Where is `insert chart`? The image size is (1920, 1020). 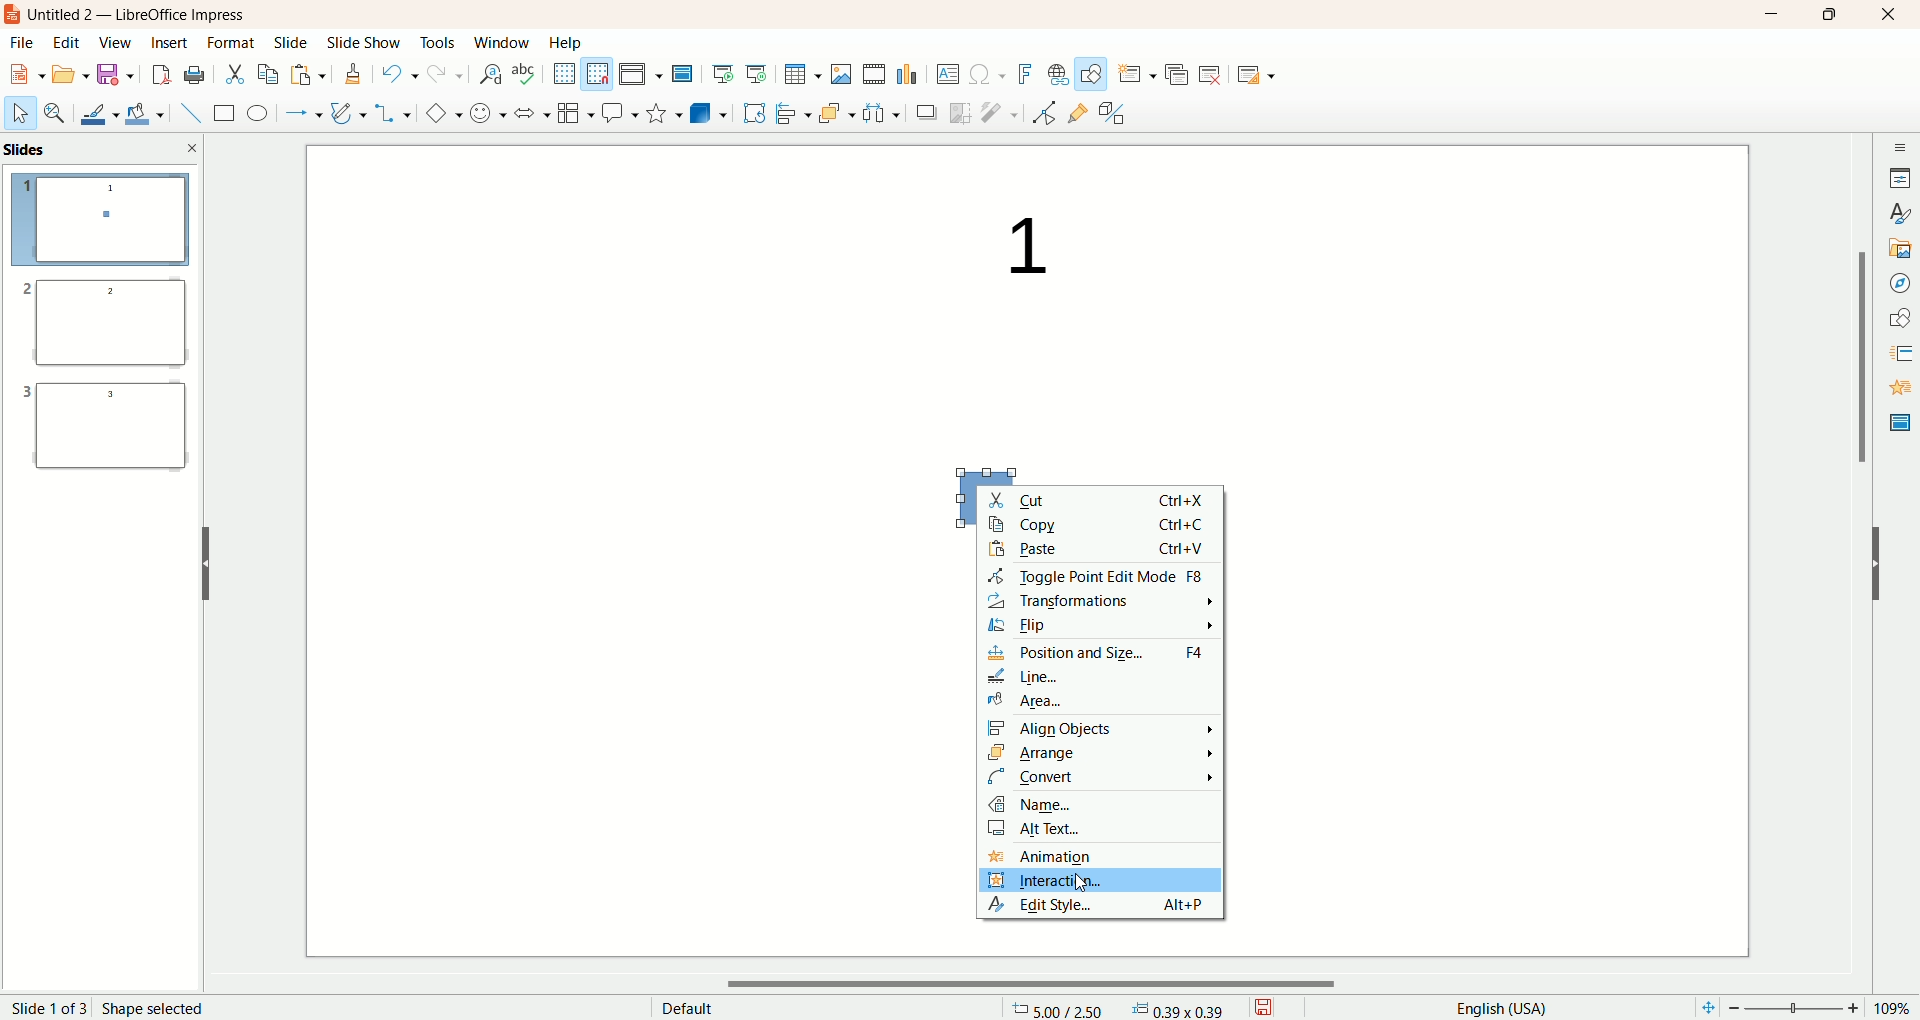 insert chart is located at coordinates (909, 75).